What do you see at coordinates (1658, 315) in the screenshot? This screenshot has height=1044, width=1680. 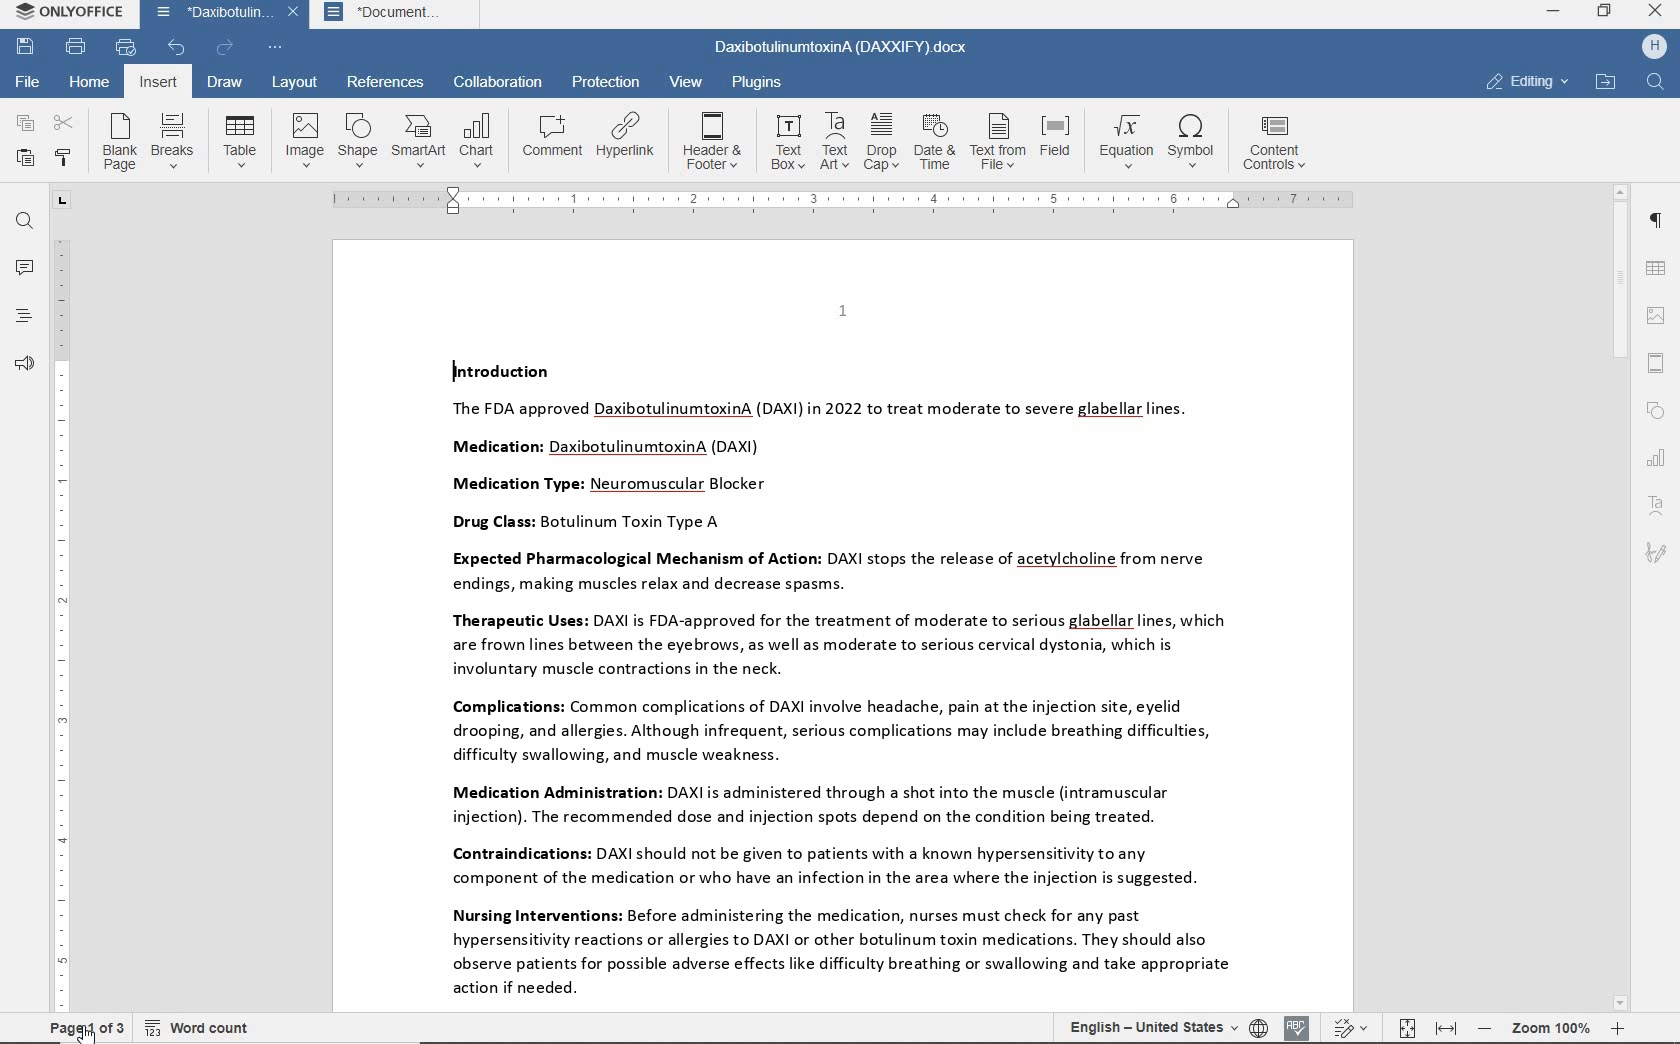 I see `image` at bounding box center [1658, 315].